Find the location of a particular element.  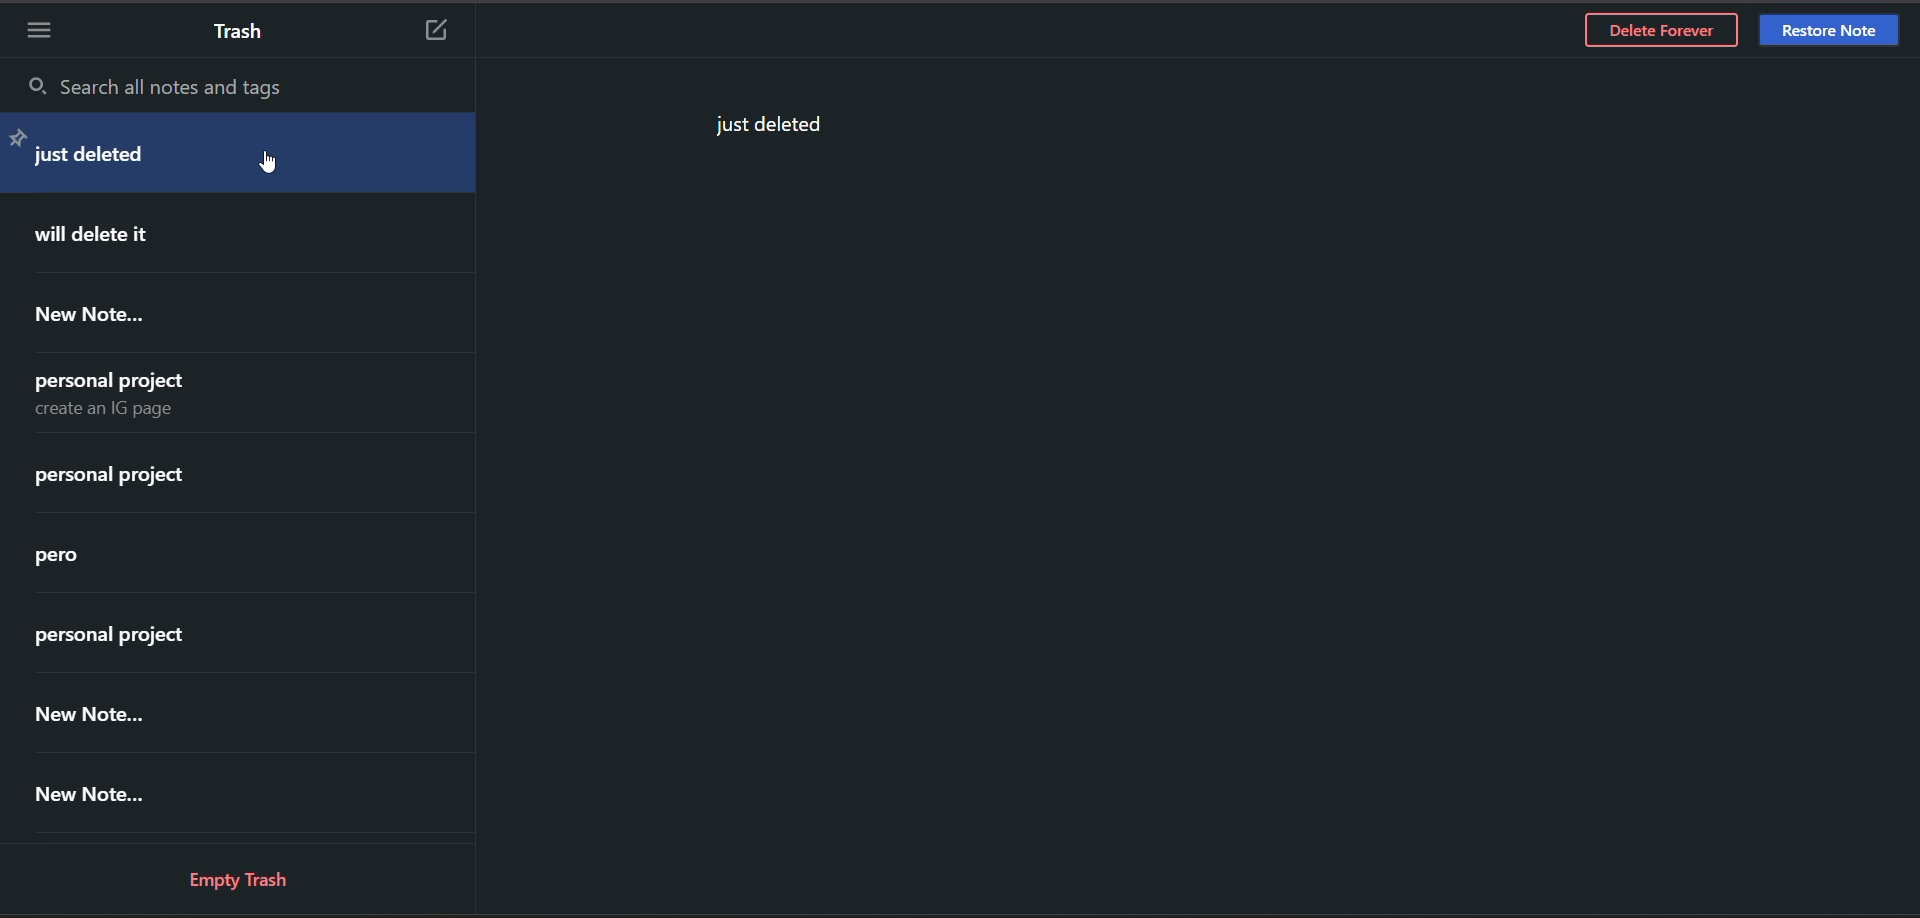

deleted note title 1 is located at coordinates (215, 155).